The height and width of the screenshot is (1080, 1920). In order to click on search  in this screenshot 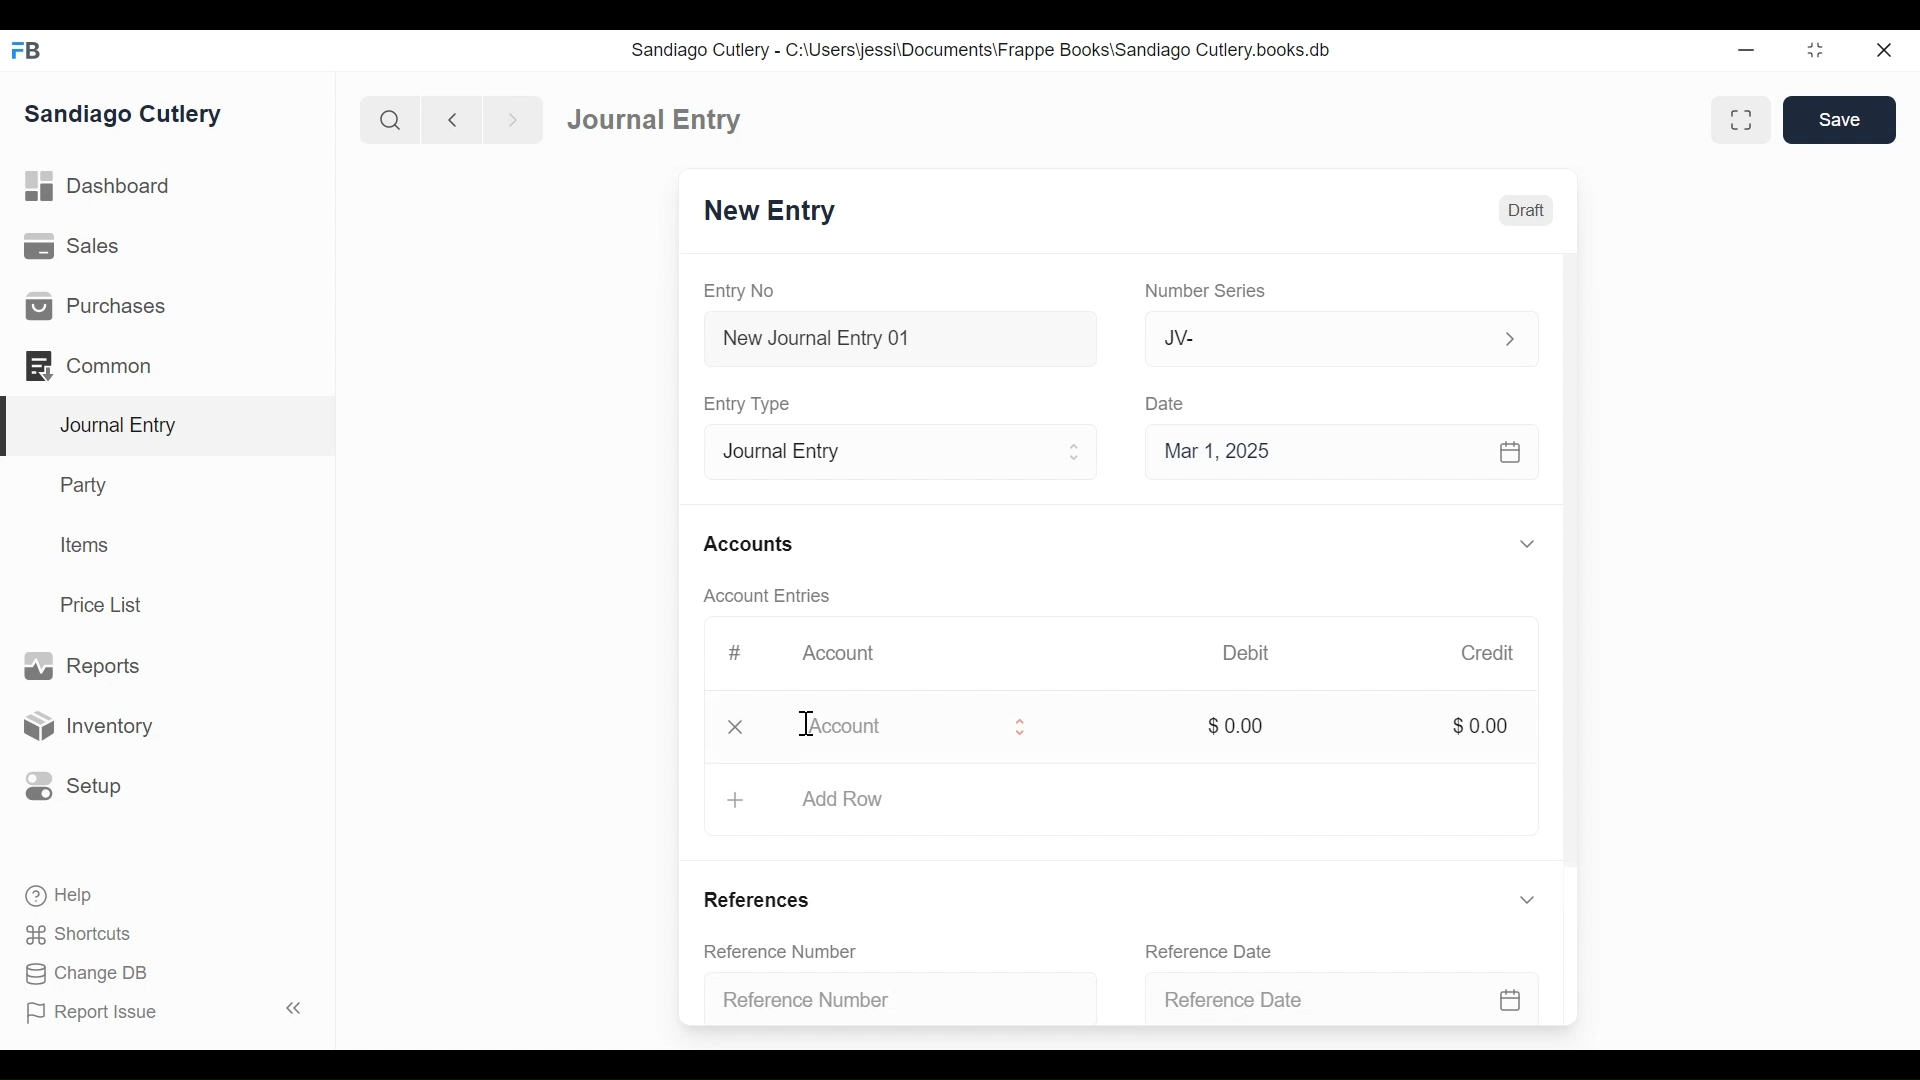, I will do `click(387, 116)`.